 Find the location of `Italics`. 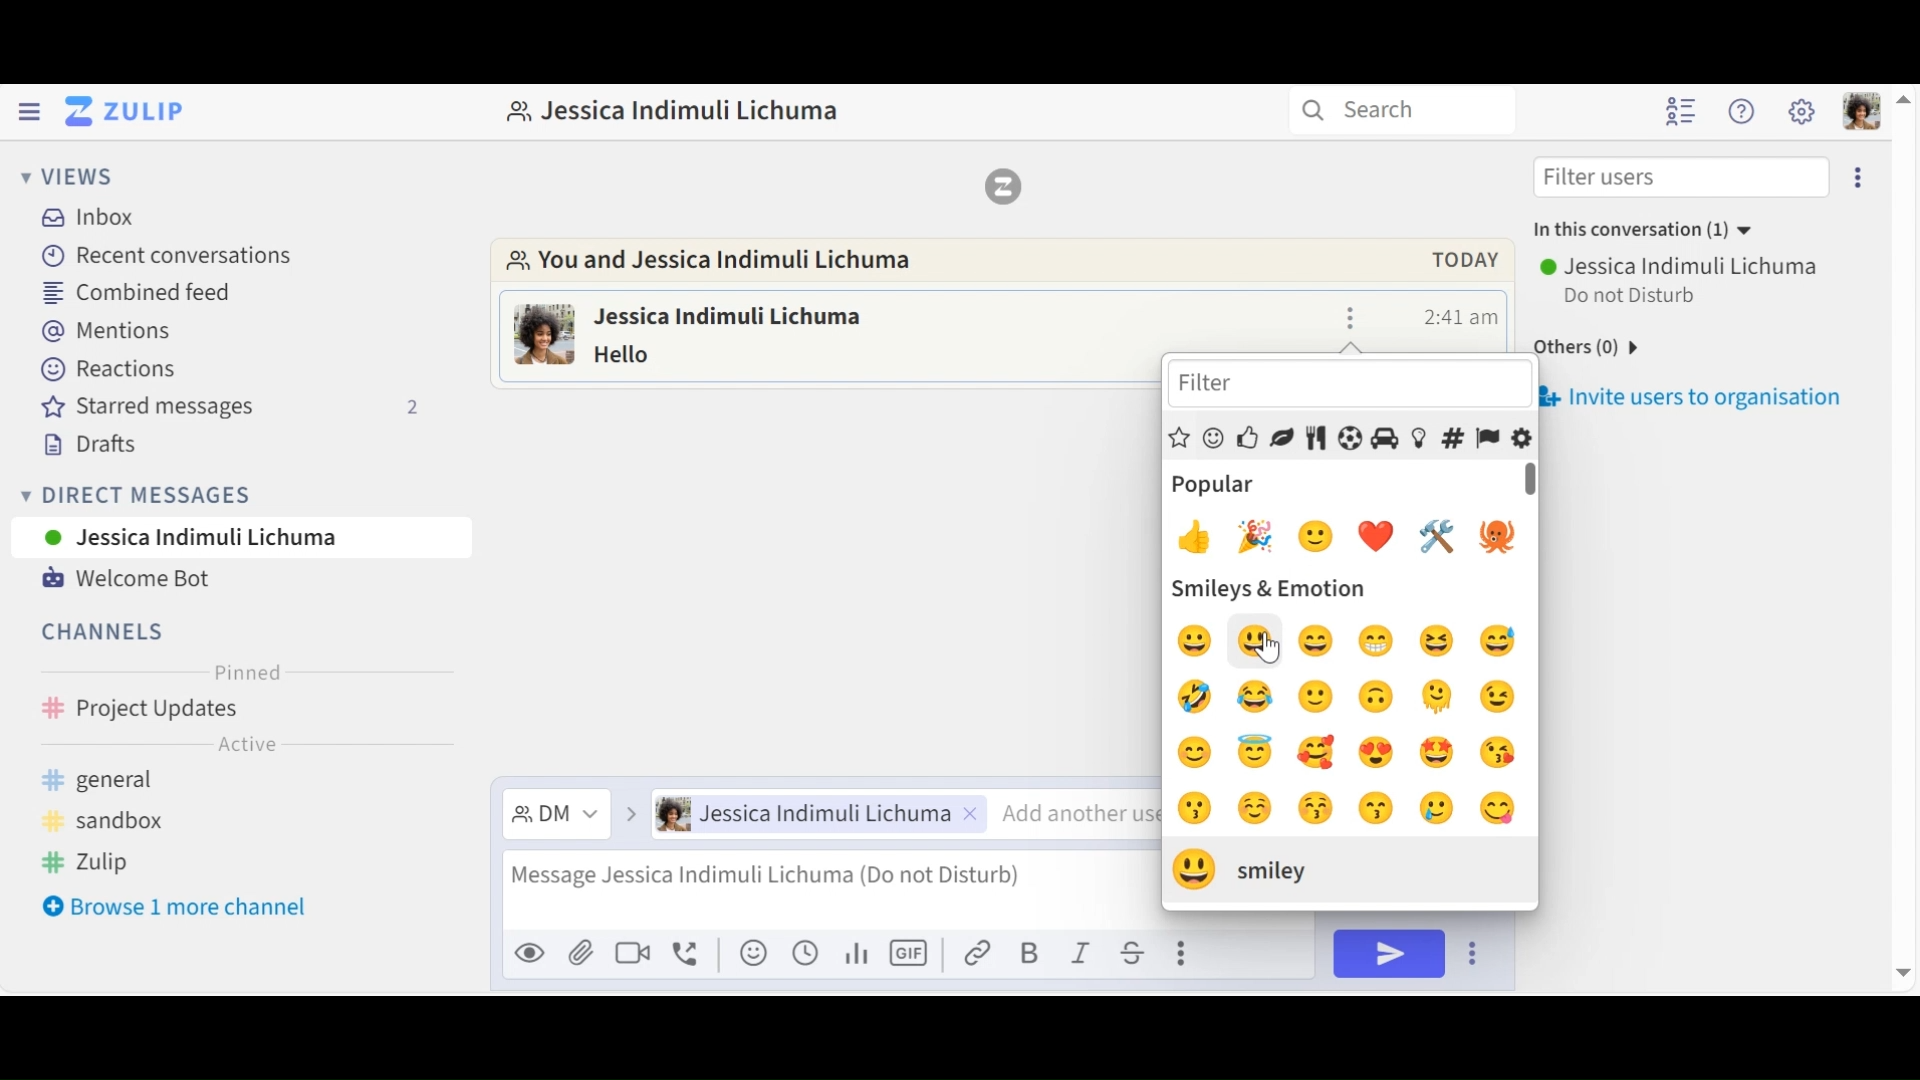

Italics is located at coordinates (1082, 951).